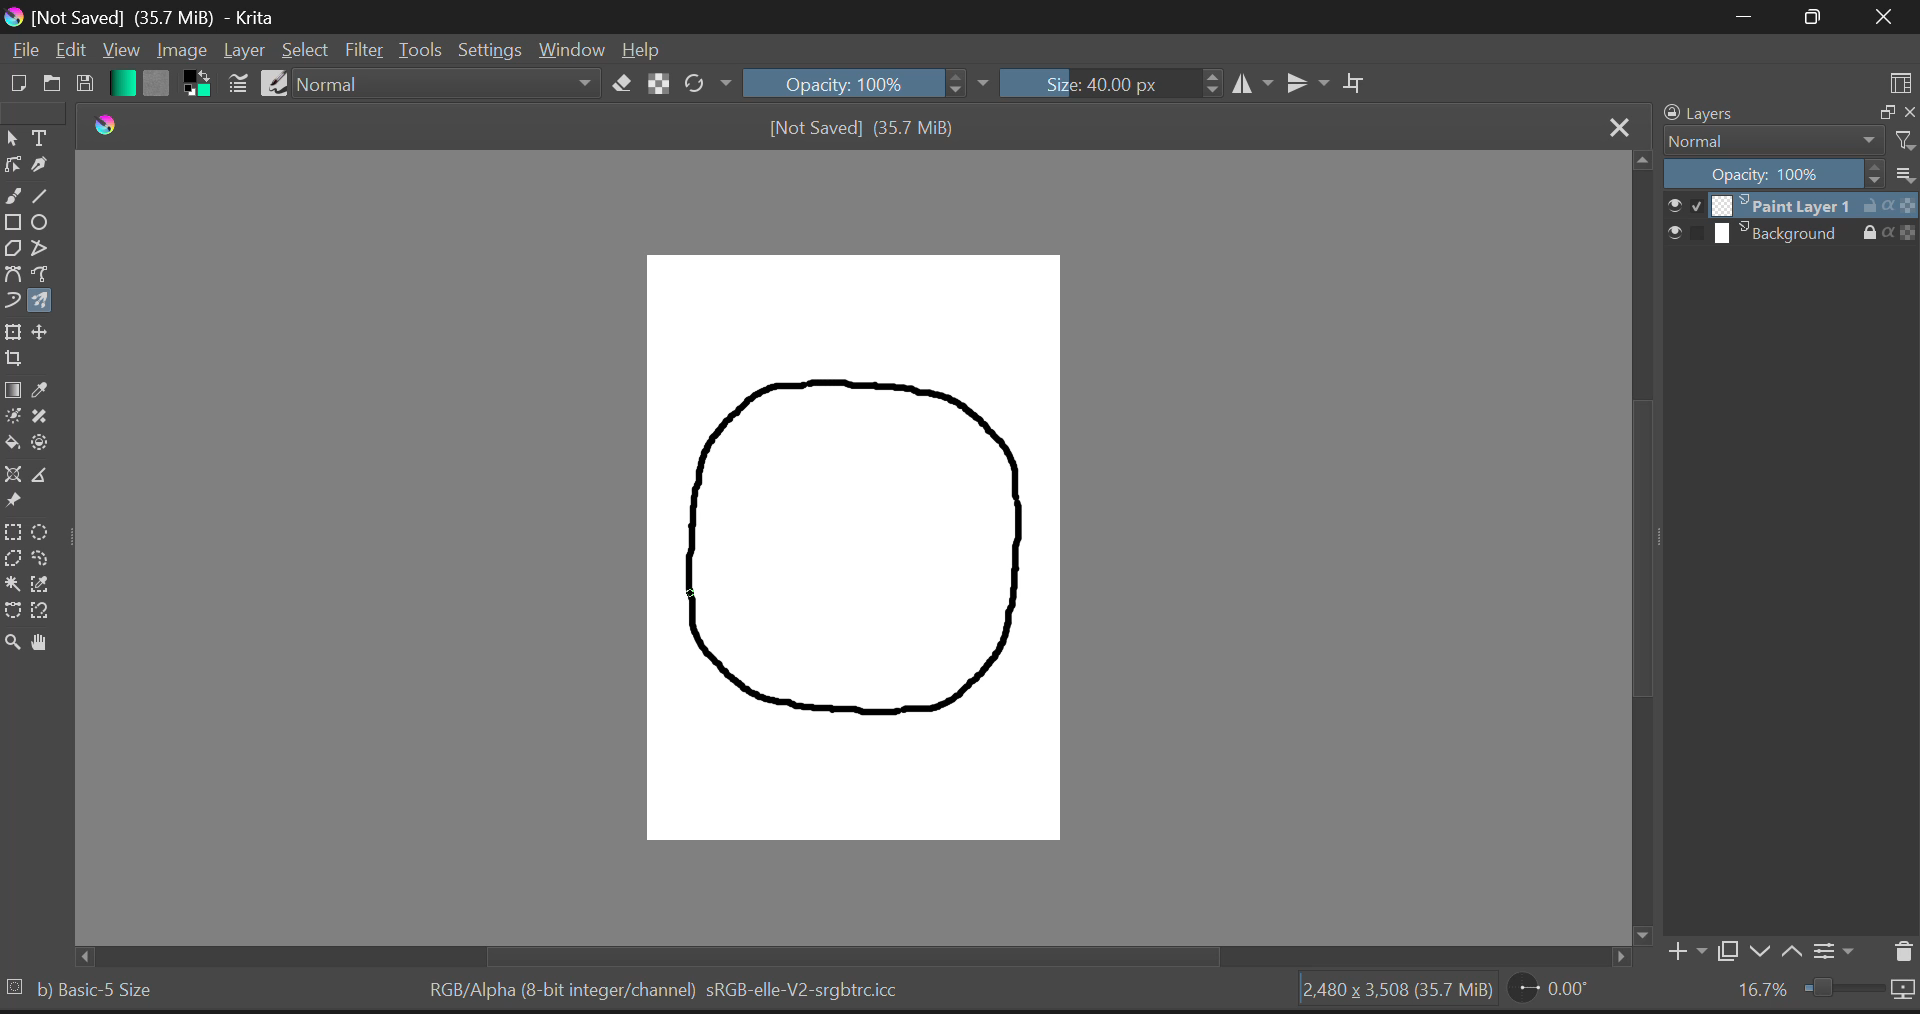 The width and height of the screenshot is (1920, 1014). What do you see at coordinates (1357, 83) in the screenshot?
I see `Crop` at bounding box center [1357, 83].